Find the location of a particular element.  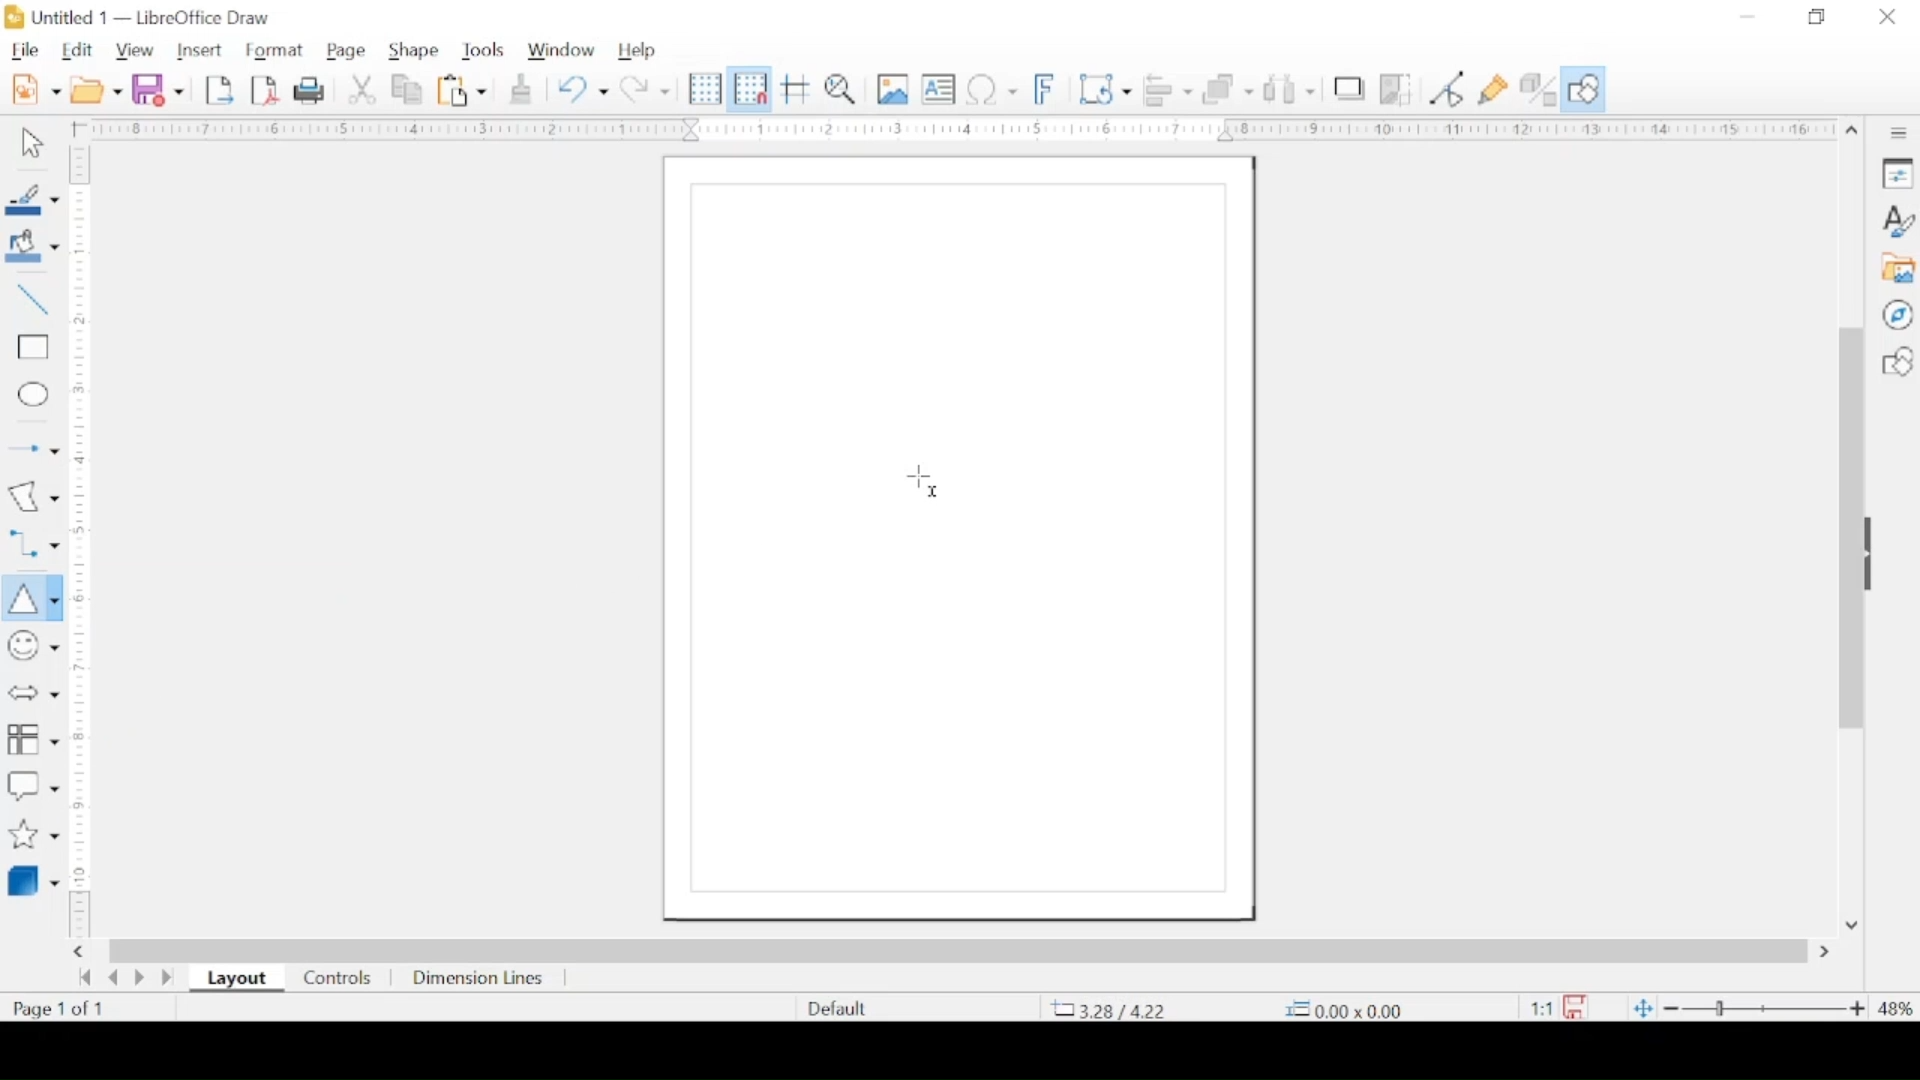

dimension lines is located at coordinates (481, 979).